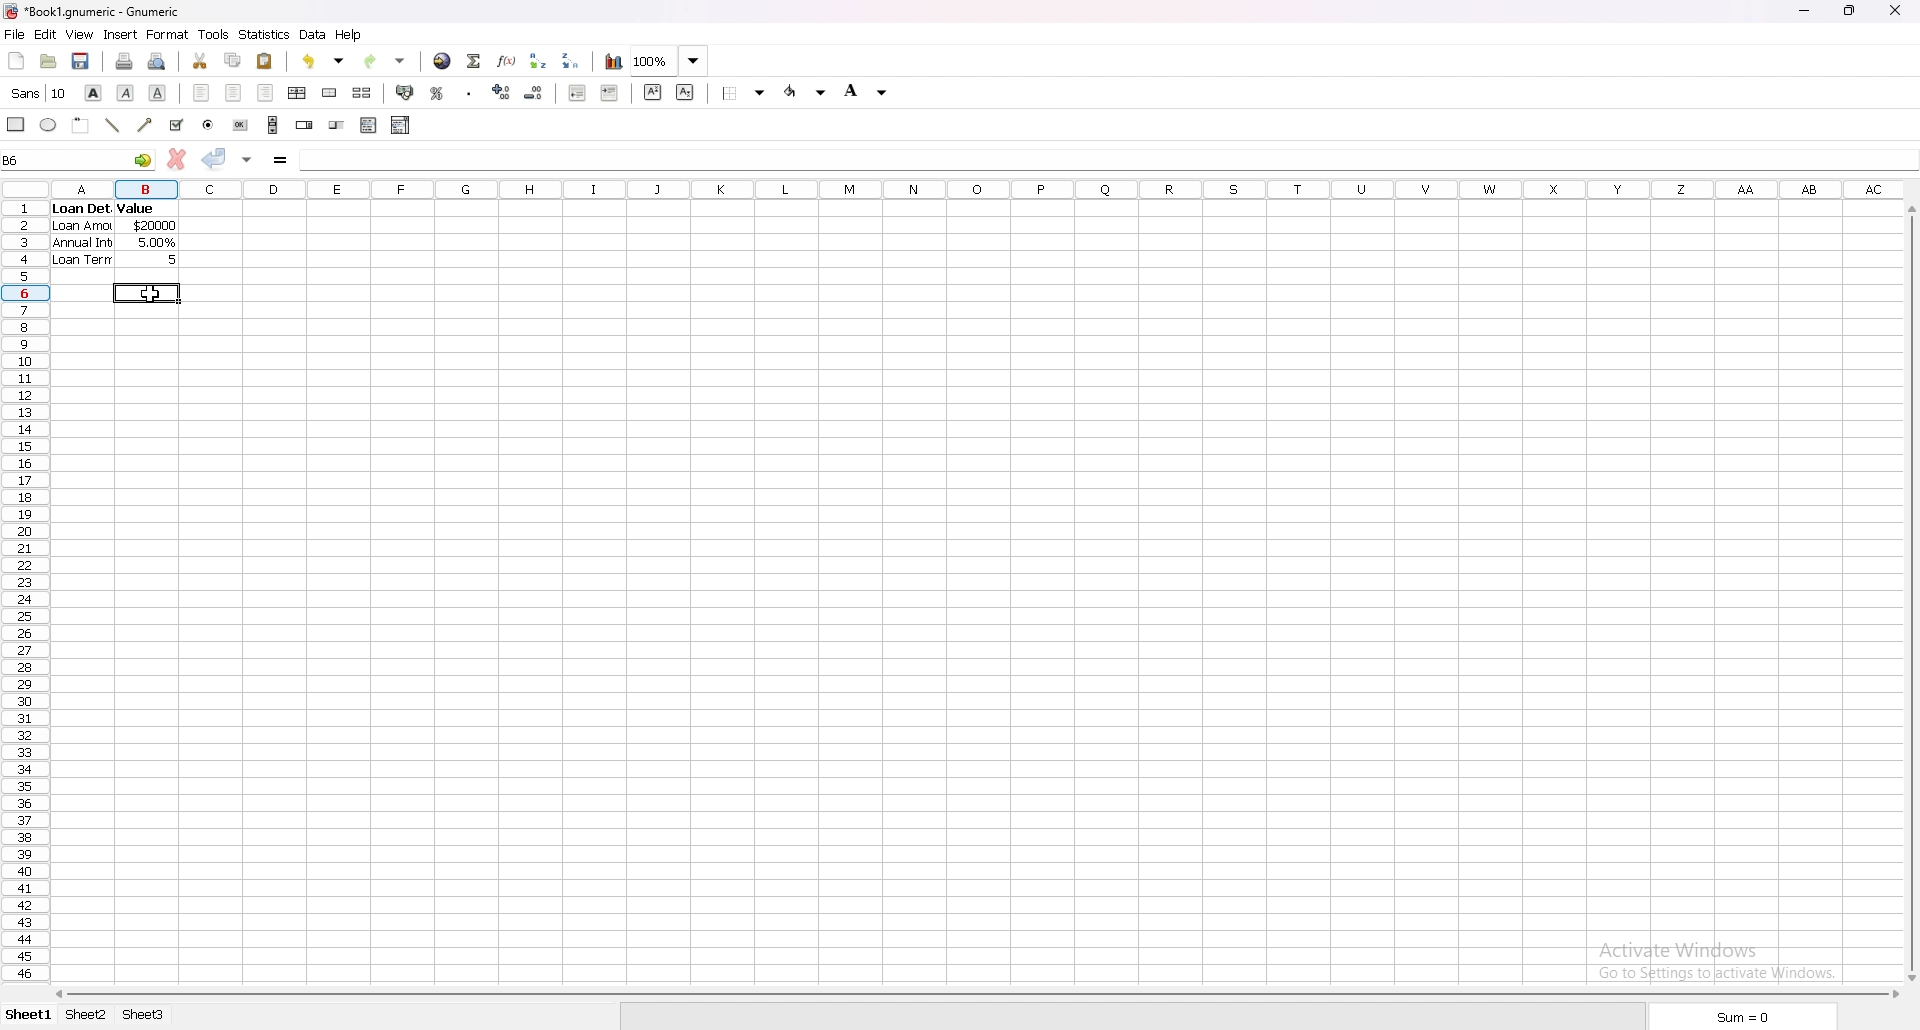 Image resolution: width=1920 pixels, height=1030 pixels. Describe the element at coordinates (338, 126) in the screenshot. I see `slider` at that location.